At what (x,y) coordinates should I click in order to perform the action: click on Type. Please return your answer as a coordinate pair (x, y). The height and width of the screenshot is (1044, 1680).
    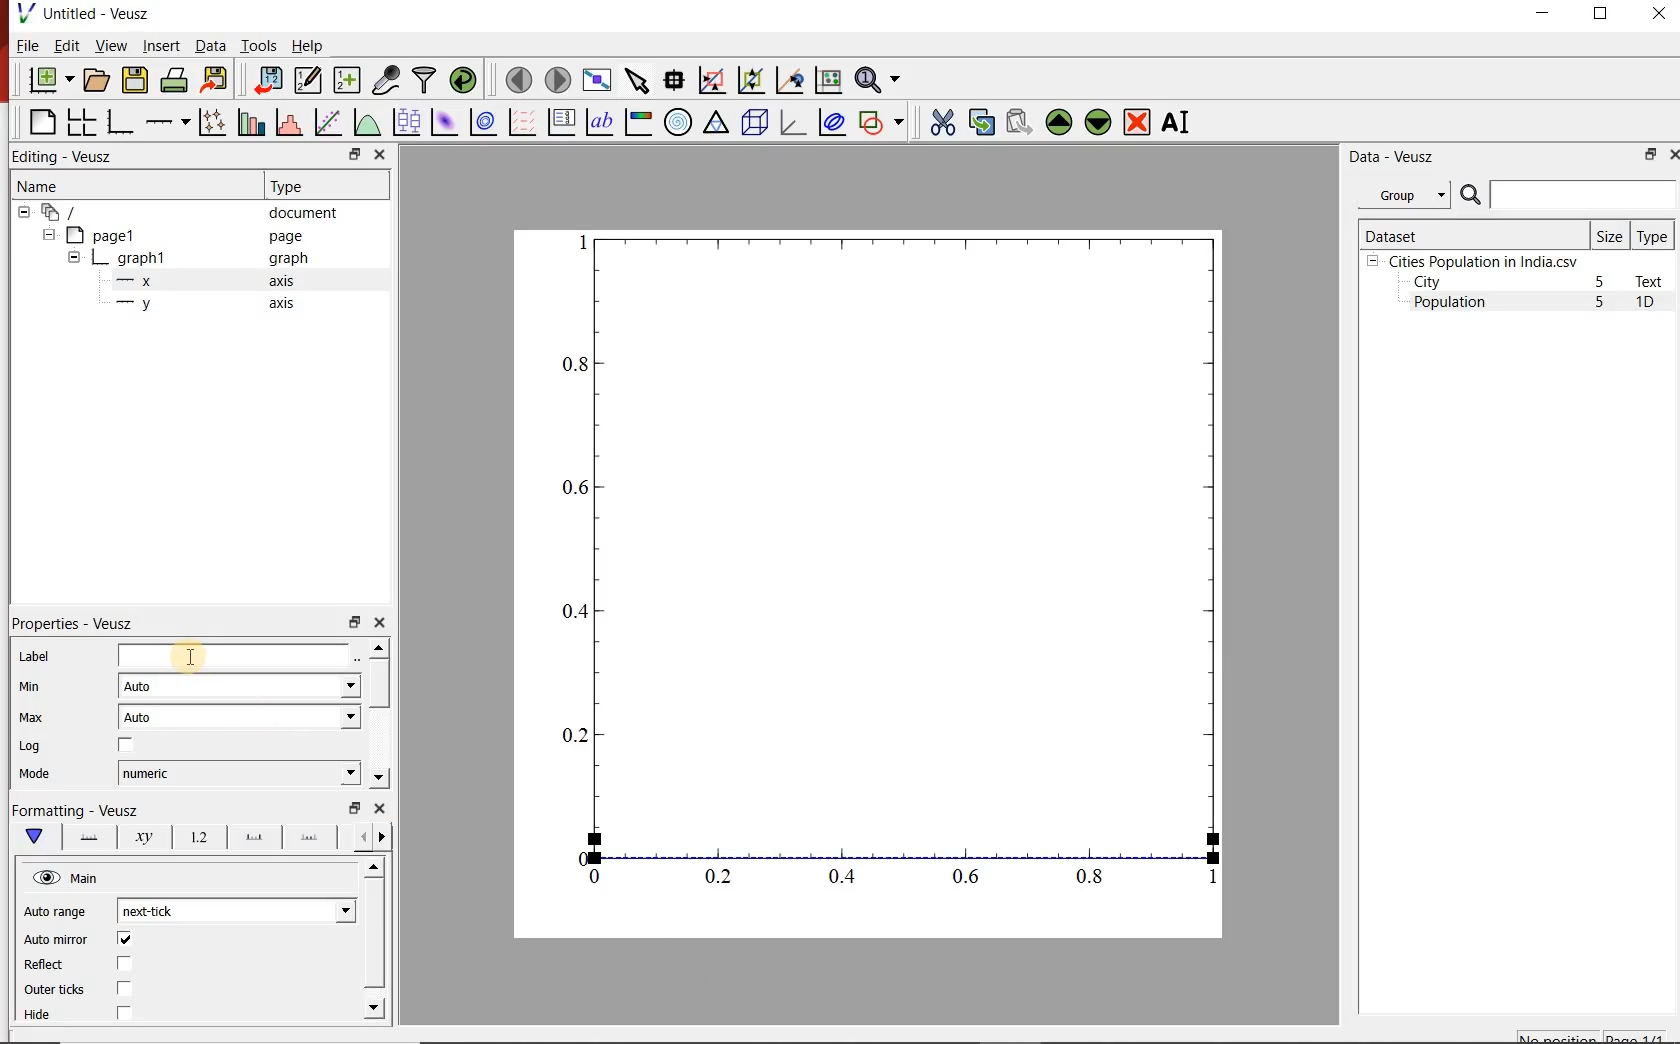
    Looking at the image, I should click on (1654, 235).